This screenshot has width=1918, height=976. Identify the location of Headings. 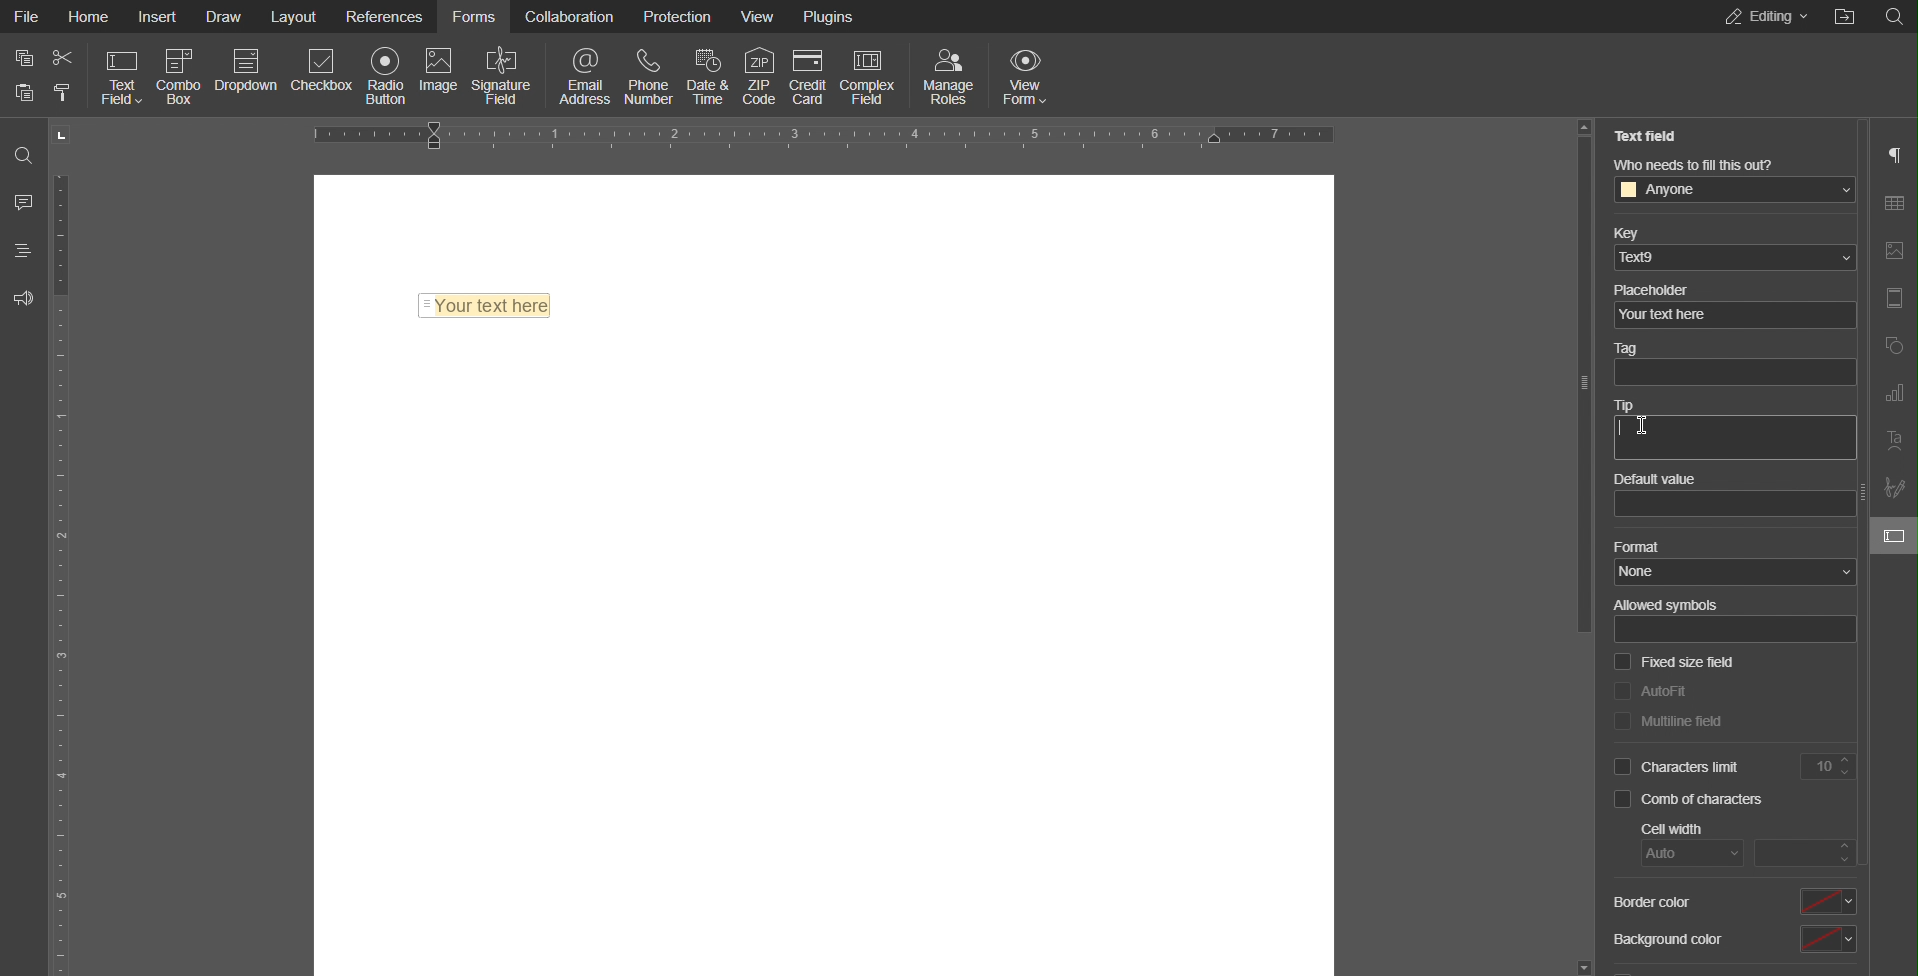
(23, 250).